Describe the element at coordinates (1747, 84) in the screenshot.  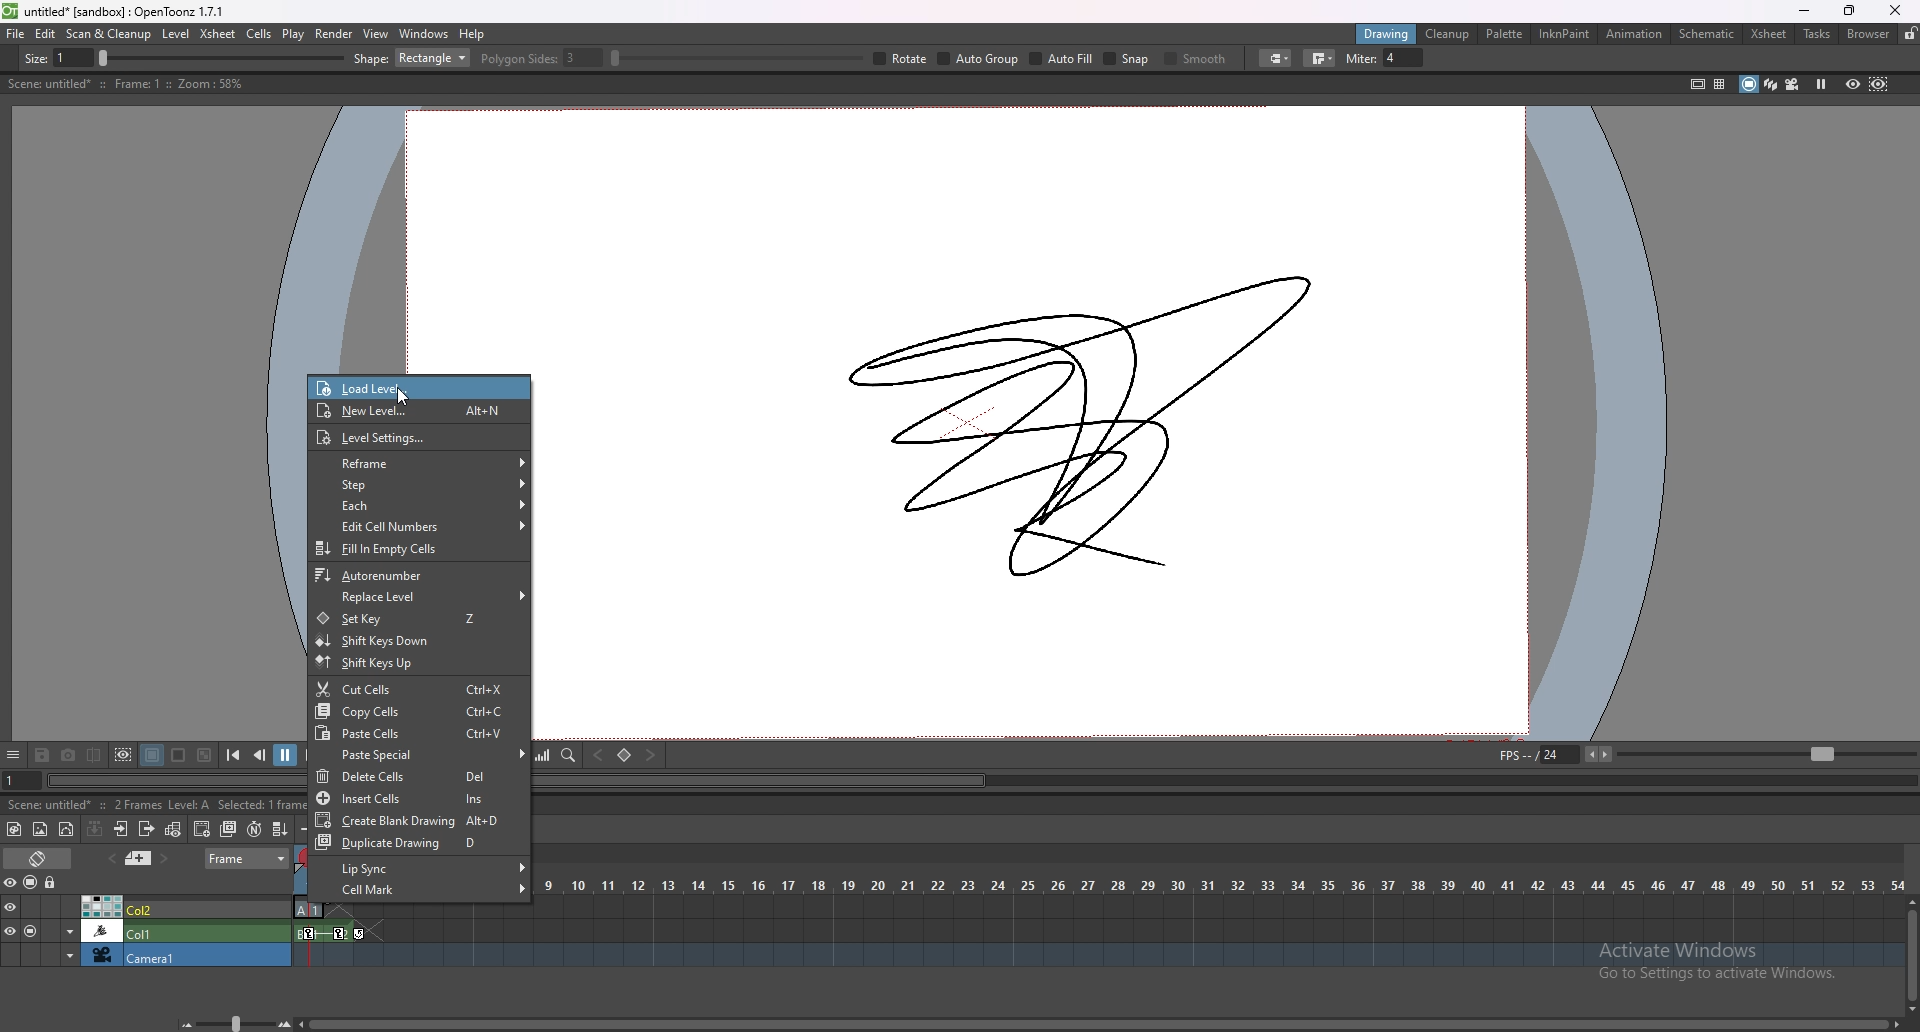
I see `camera stand view` at that location.